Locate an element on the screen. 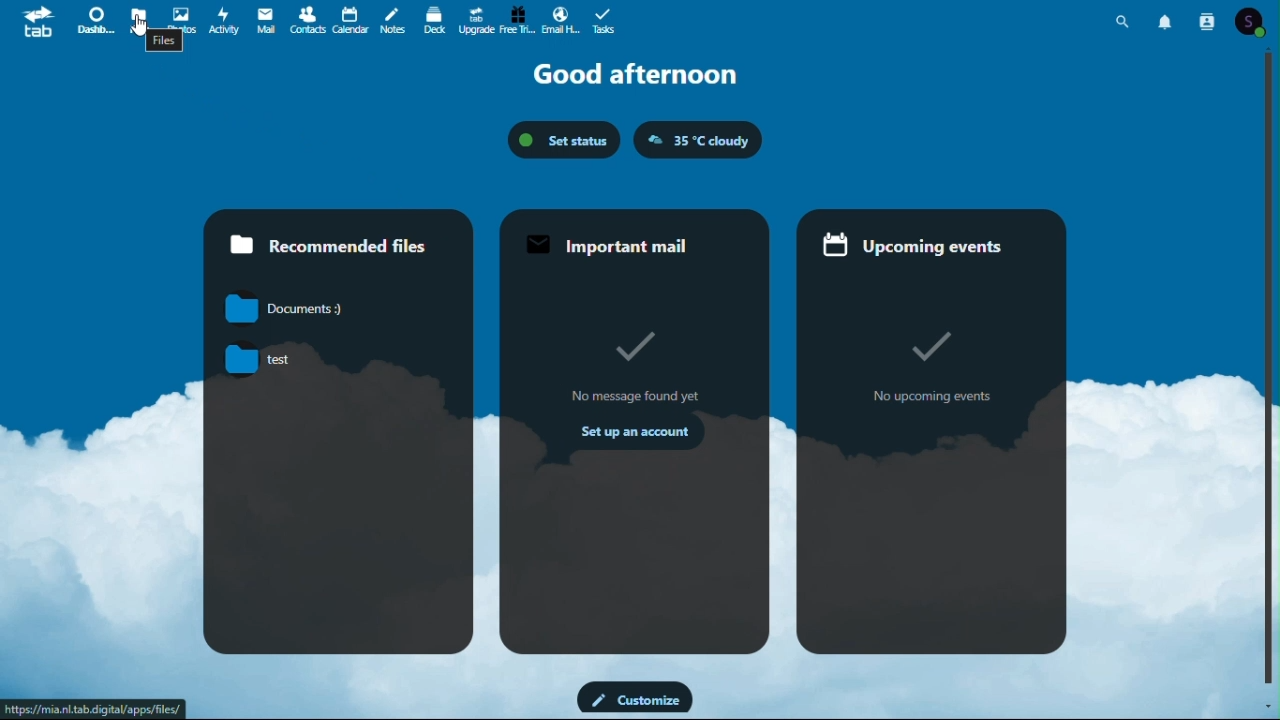  Status is located at coordinates (563, 141).